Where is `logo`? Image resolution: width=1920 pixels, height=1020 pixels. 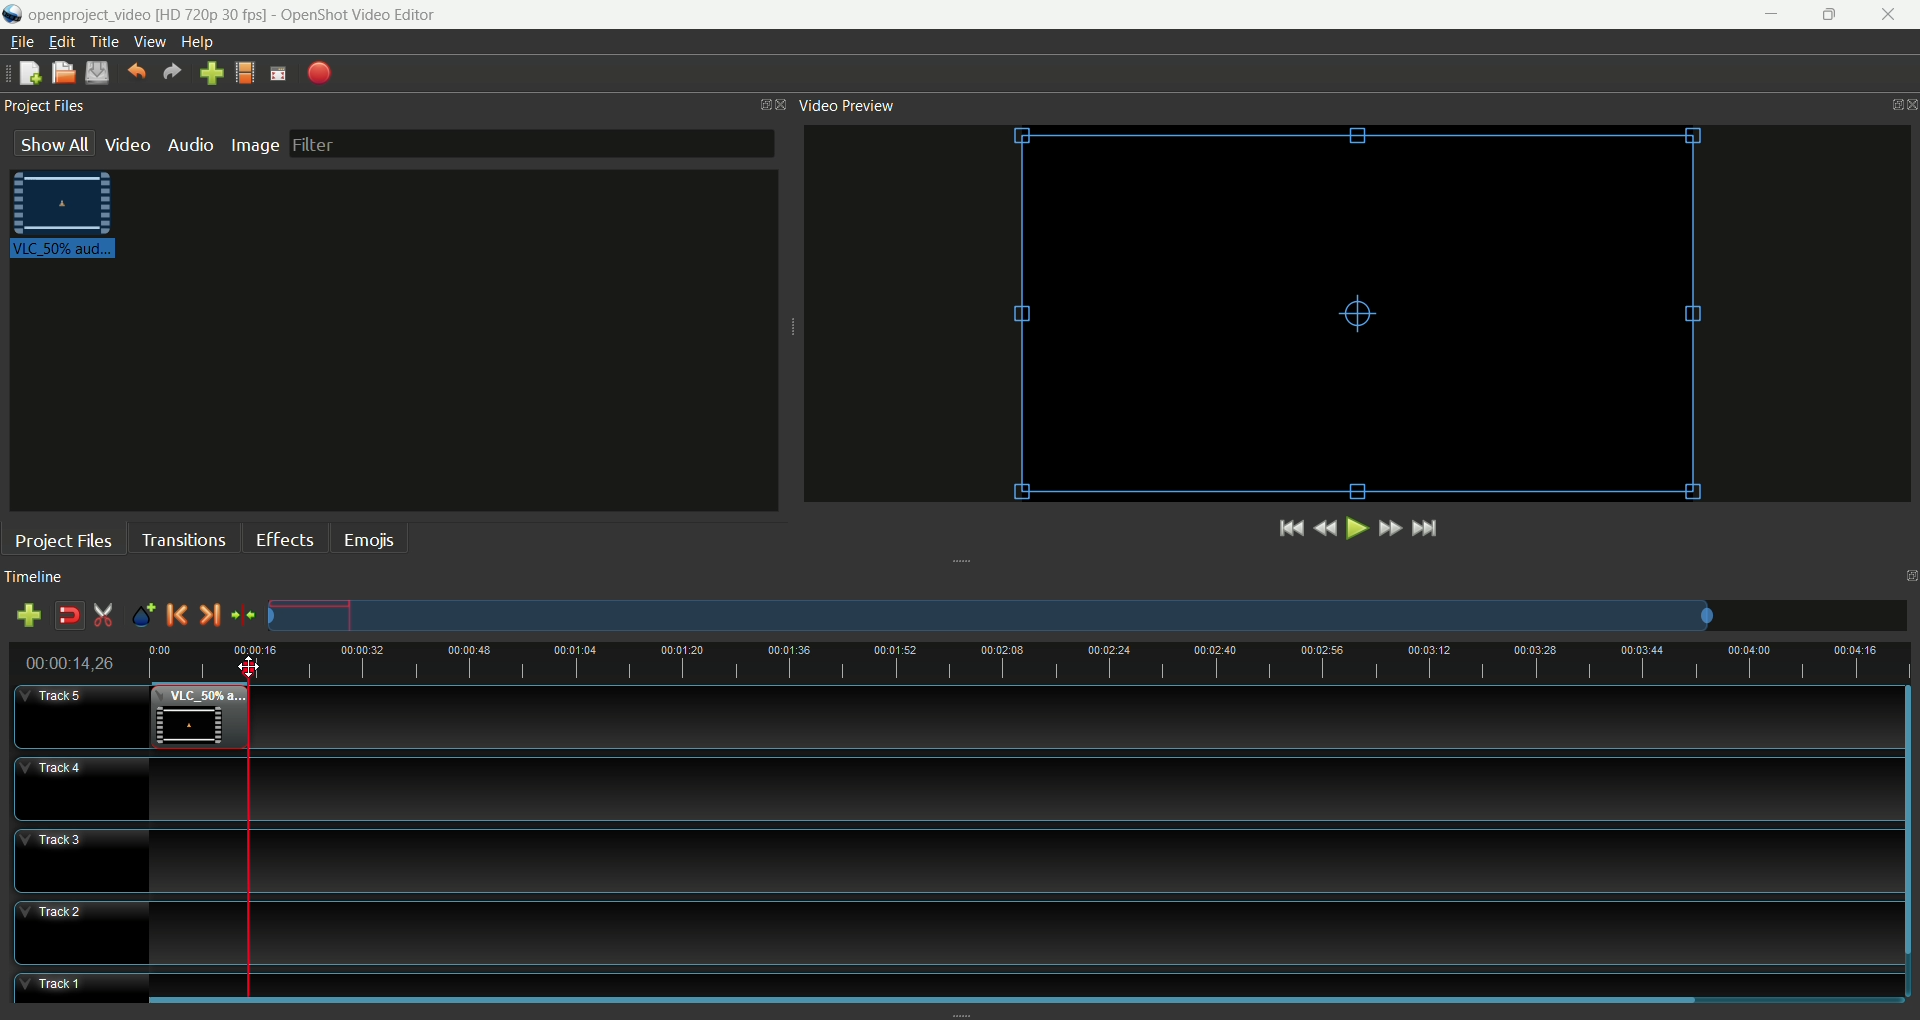
logo is located at coordinates (13, 14).